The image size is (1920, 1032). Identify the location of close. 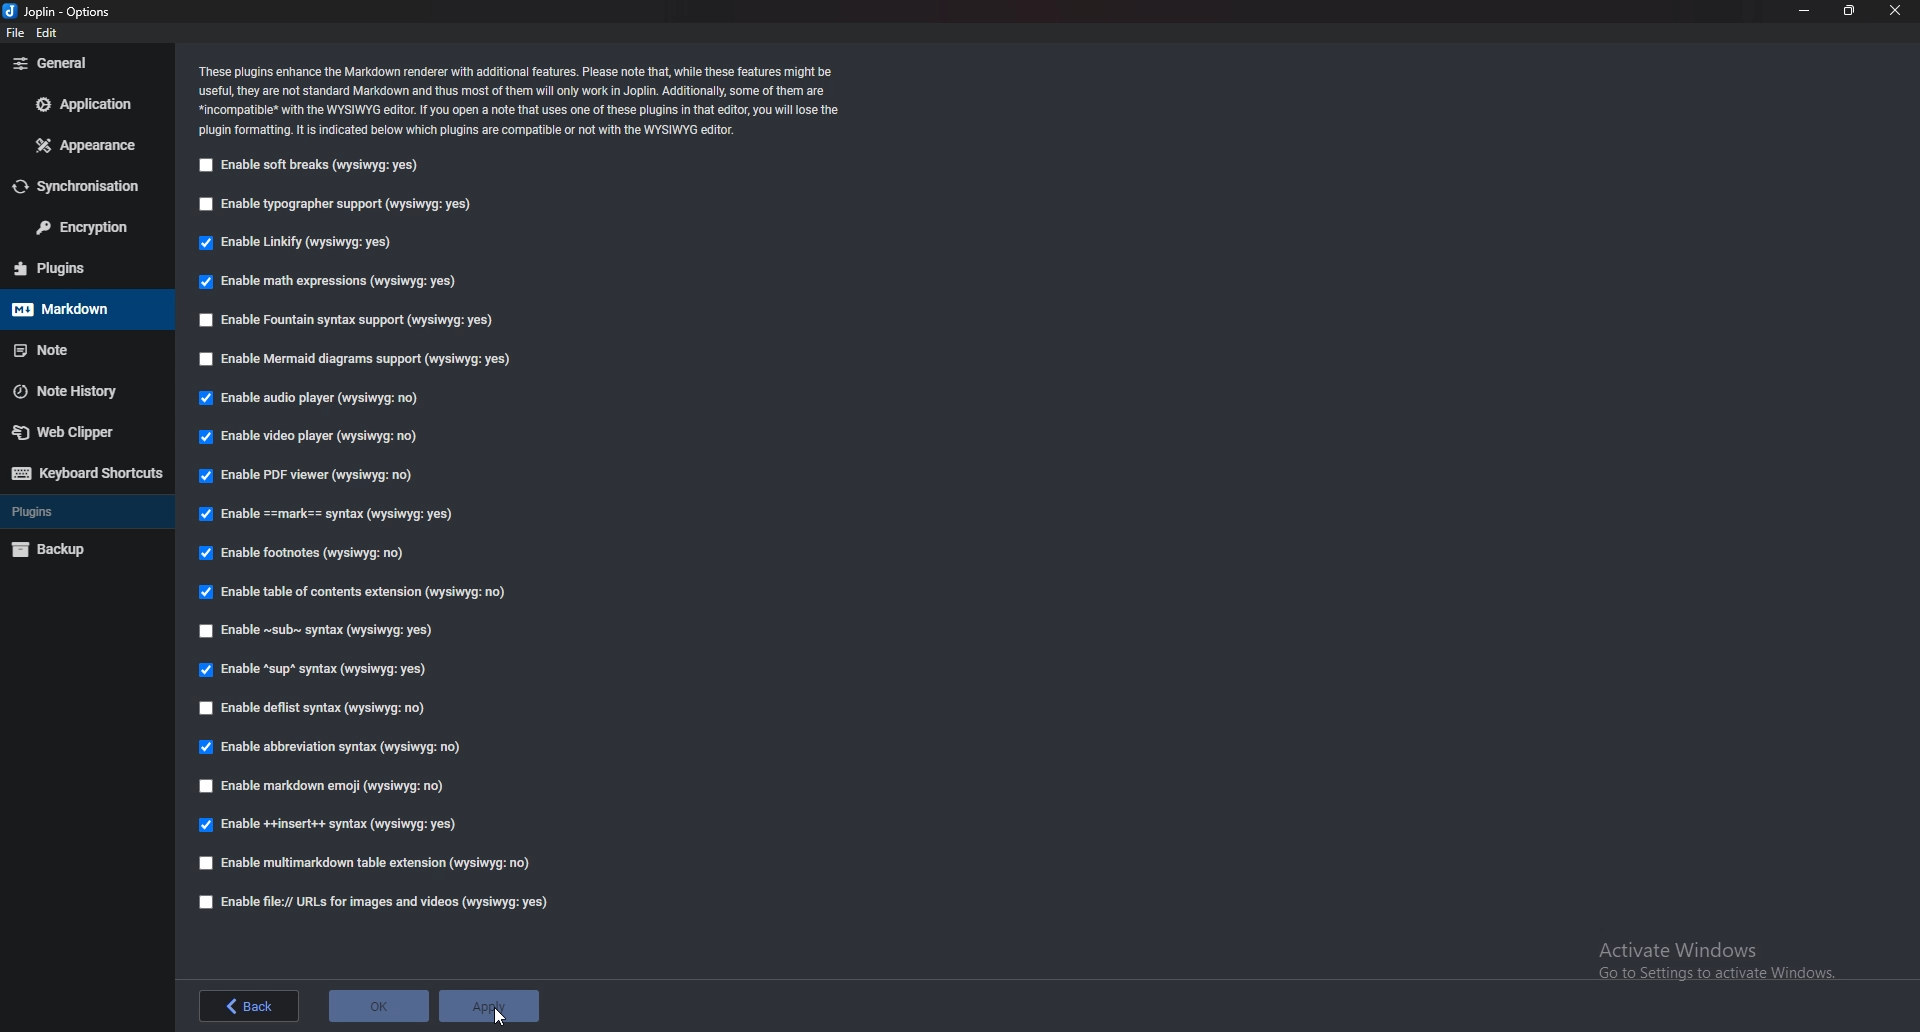
(1896, 9).